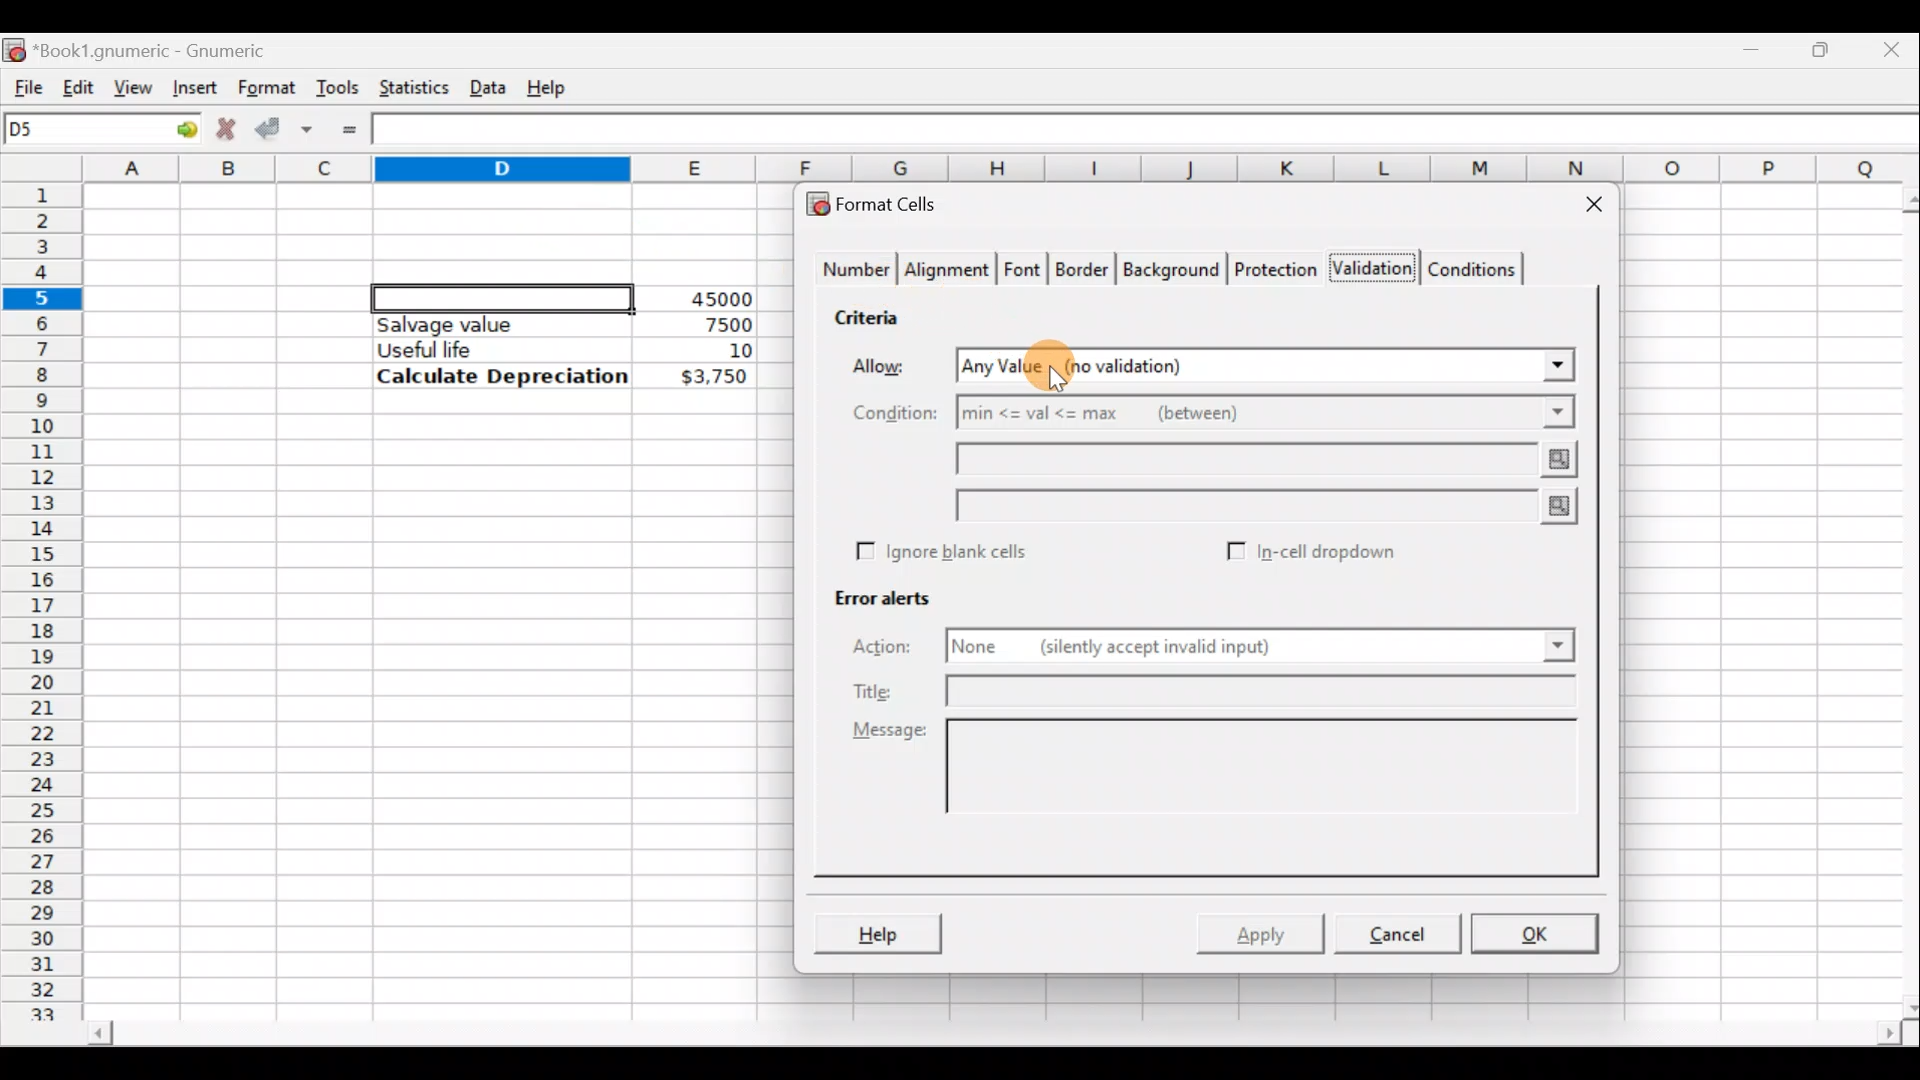  What do you see at coordinates (1198, 410) in the screenshot?
I see `min<=val<=max (between)` at bounding box center [1198, 410].